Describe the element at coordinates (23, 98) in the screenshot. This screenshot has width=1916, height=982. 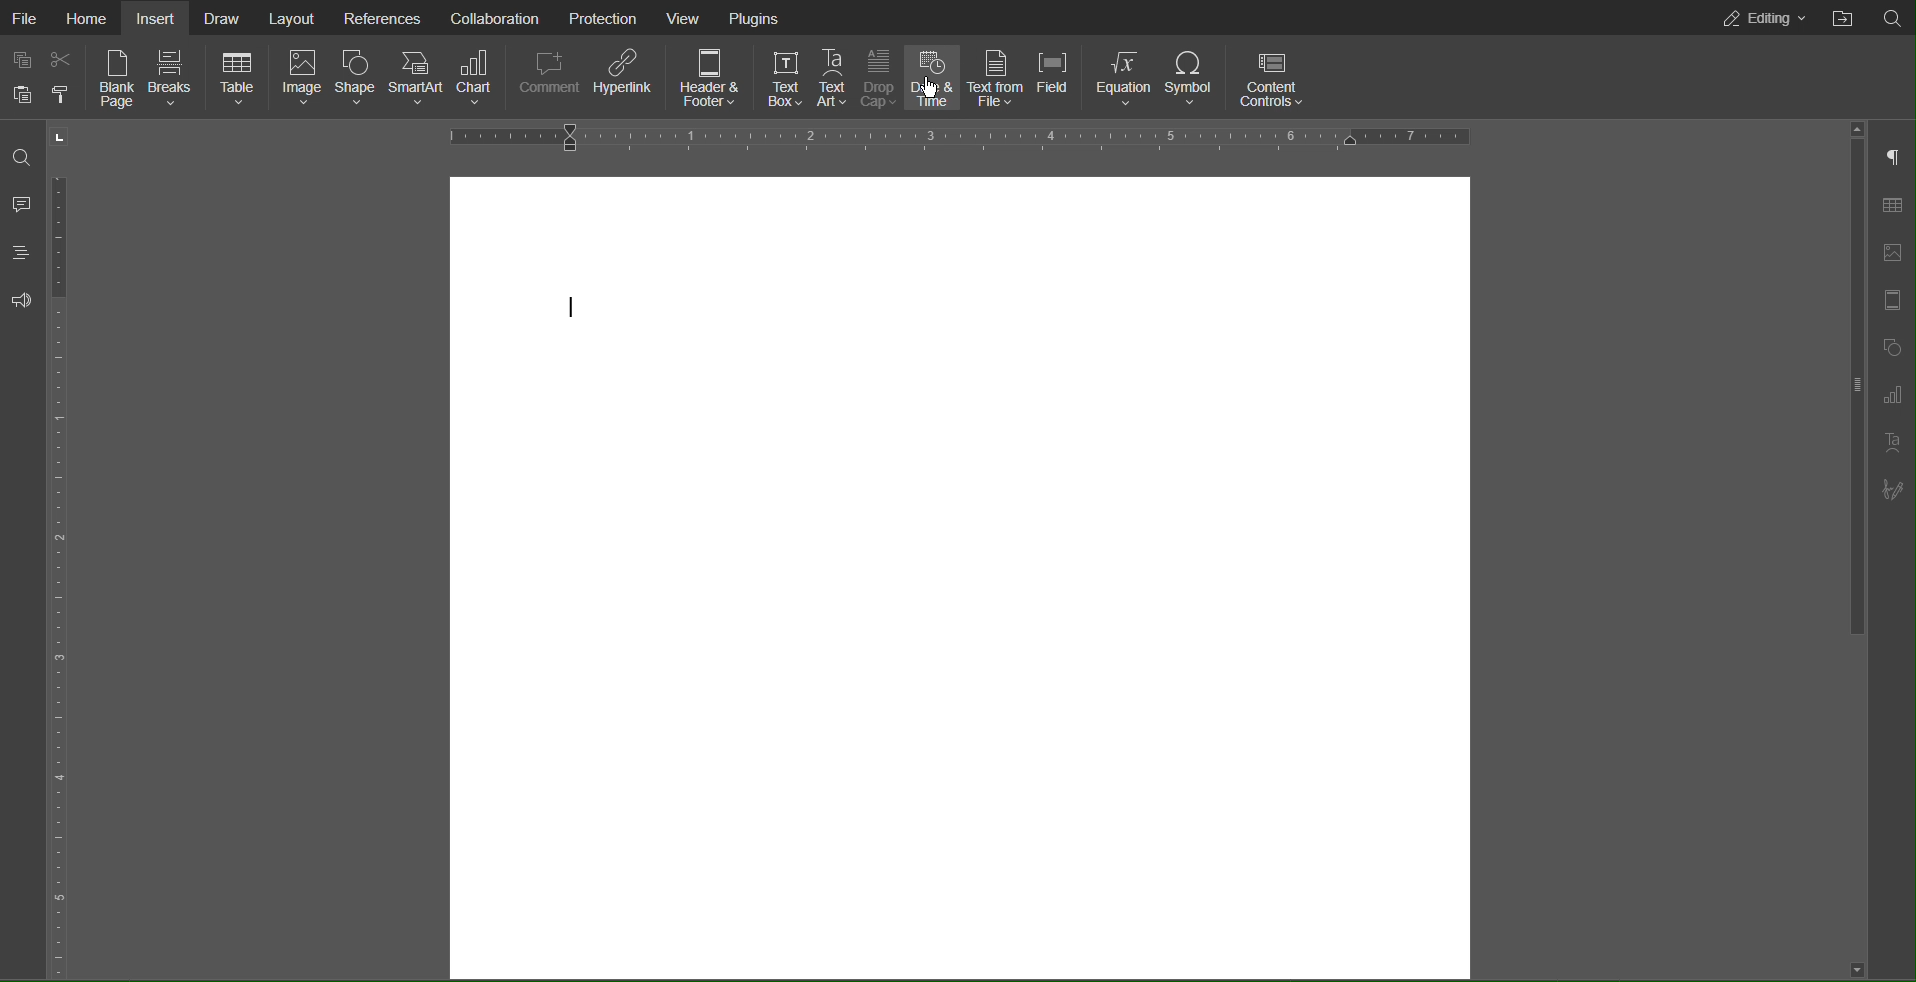
I see `Paste` at that location.